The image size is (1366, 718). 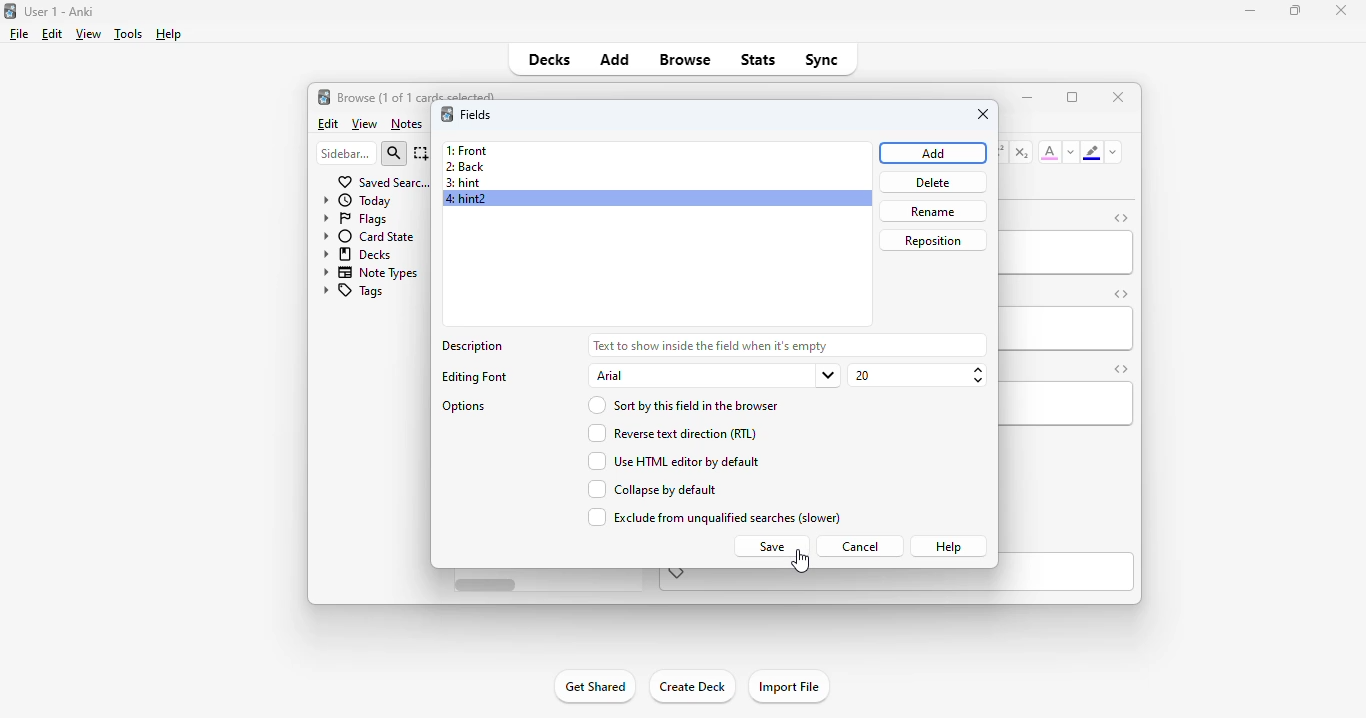 I want to click on add, so click(x=615, y=58).